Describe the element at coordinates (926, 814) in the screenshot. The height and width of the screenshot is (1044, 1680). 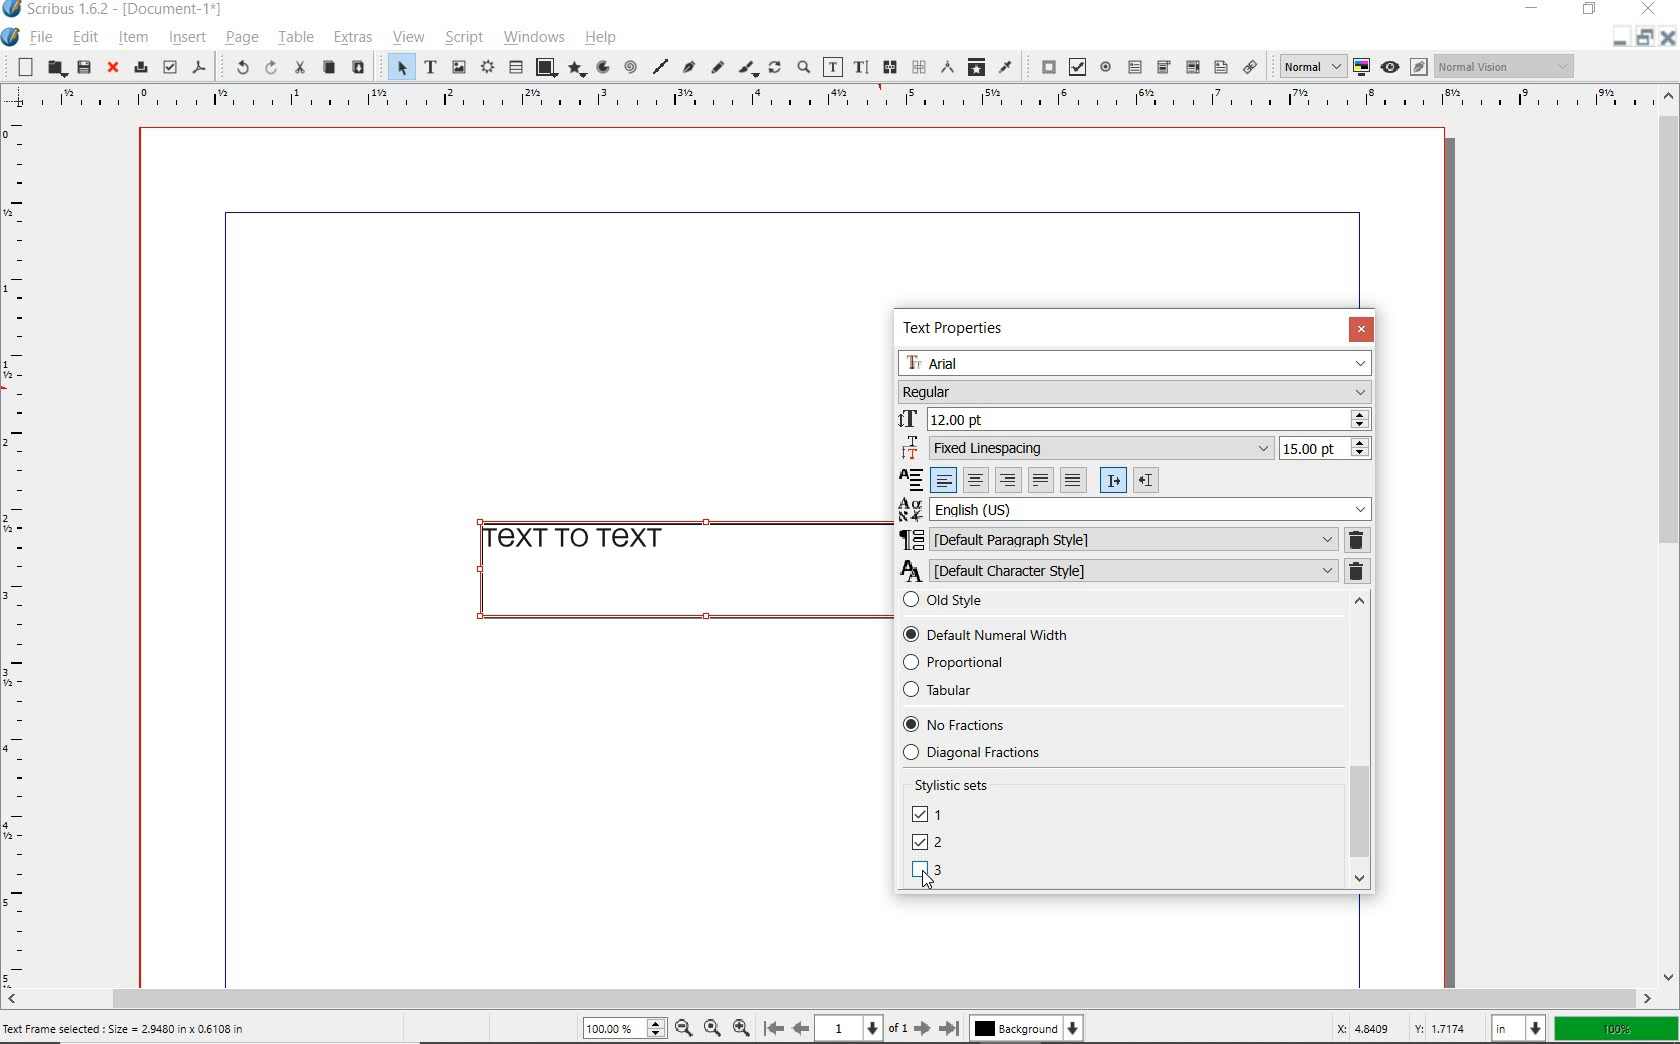
I see `UNICASE` at that location.